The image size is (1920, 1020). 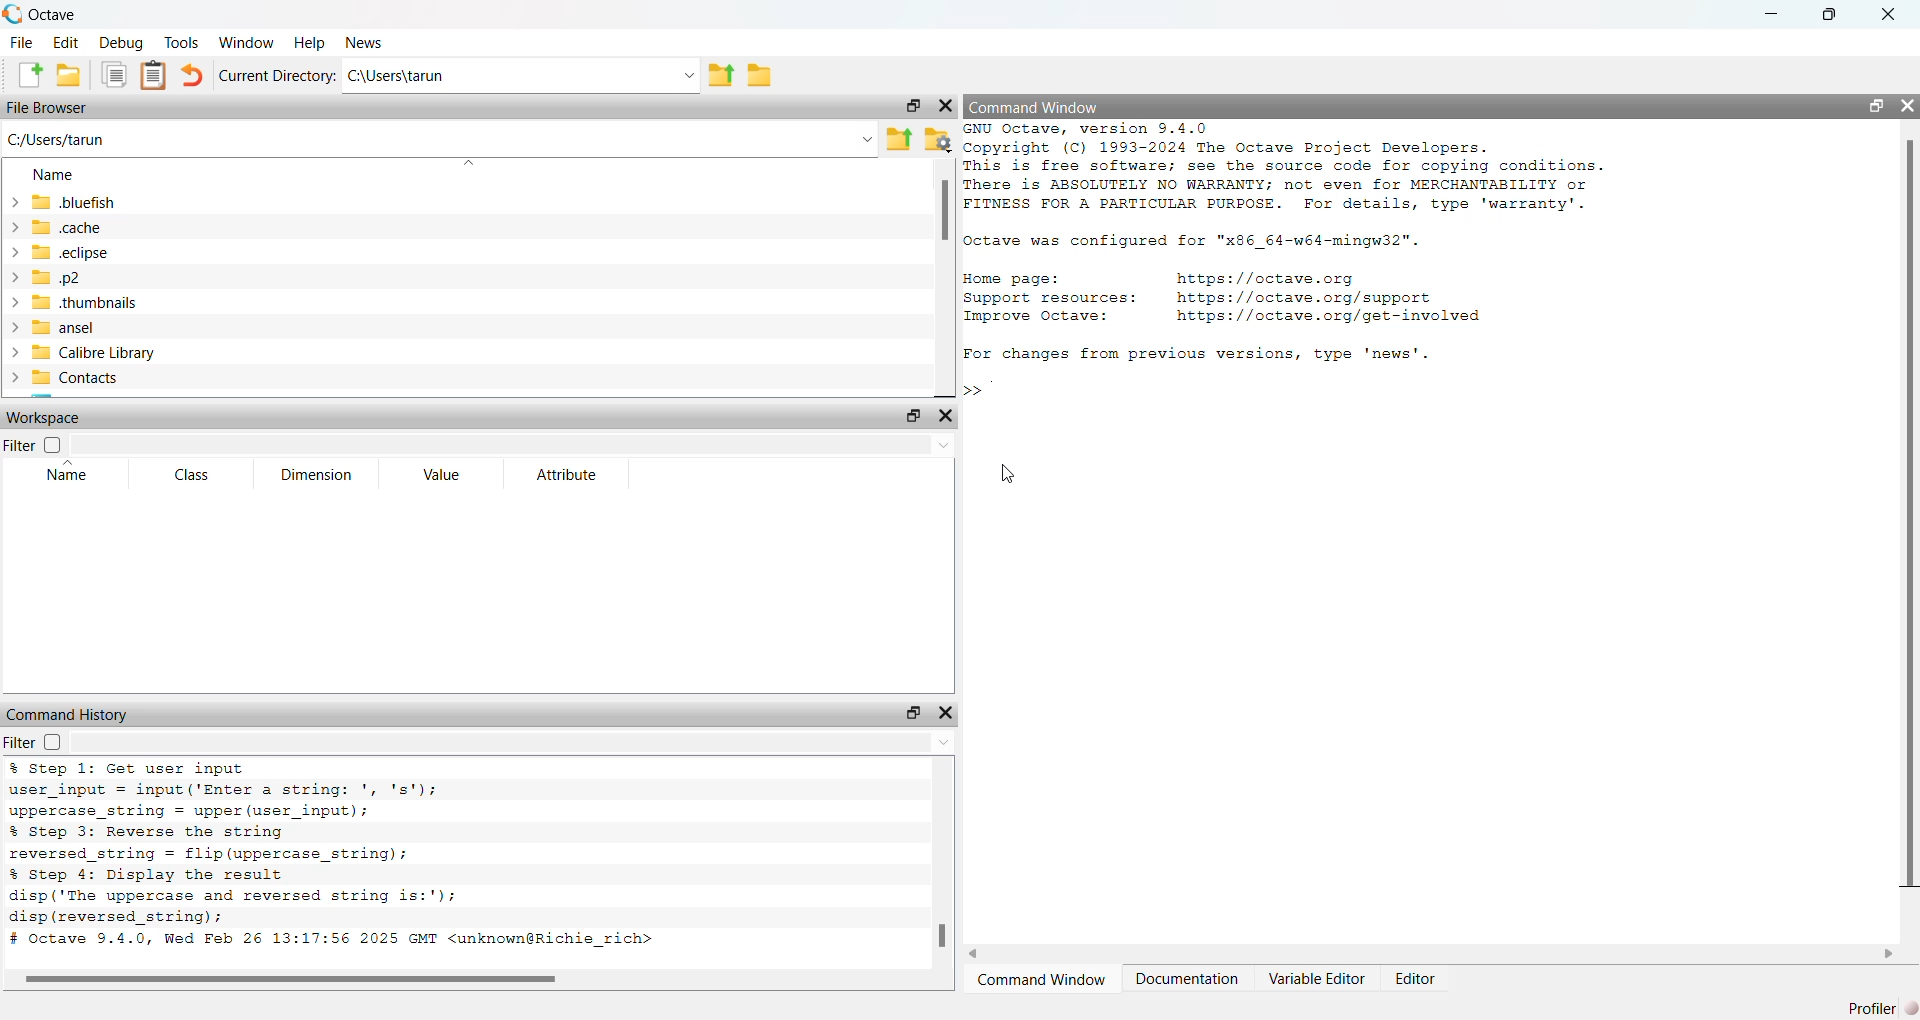 I want to click on documentation, so click(x=1186, y=980).